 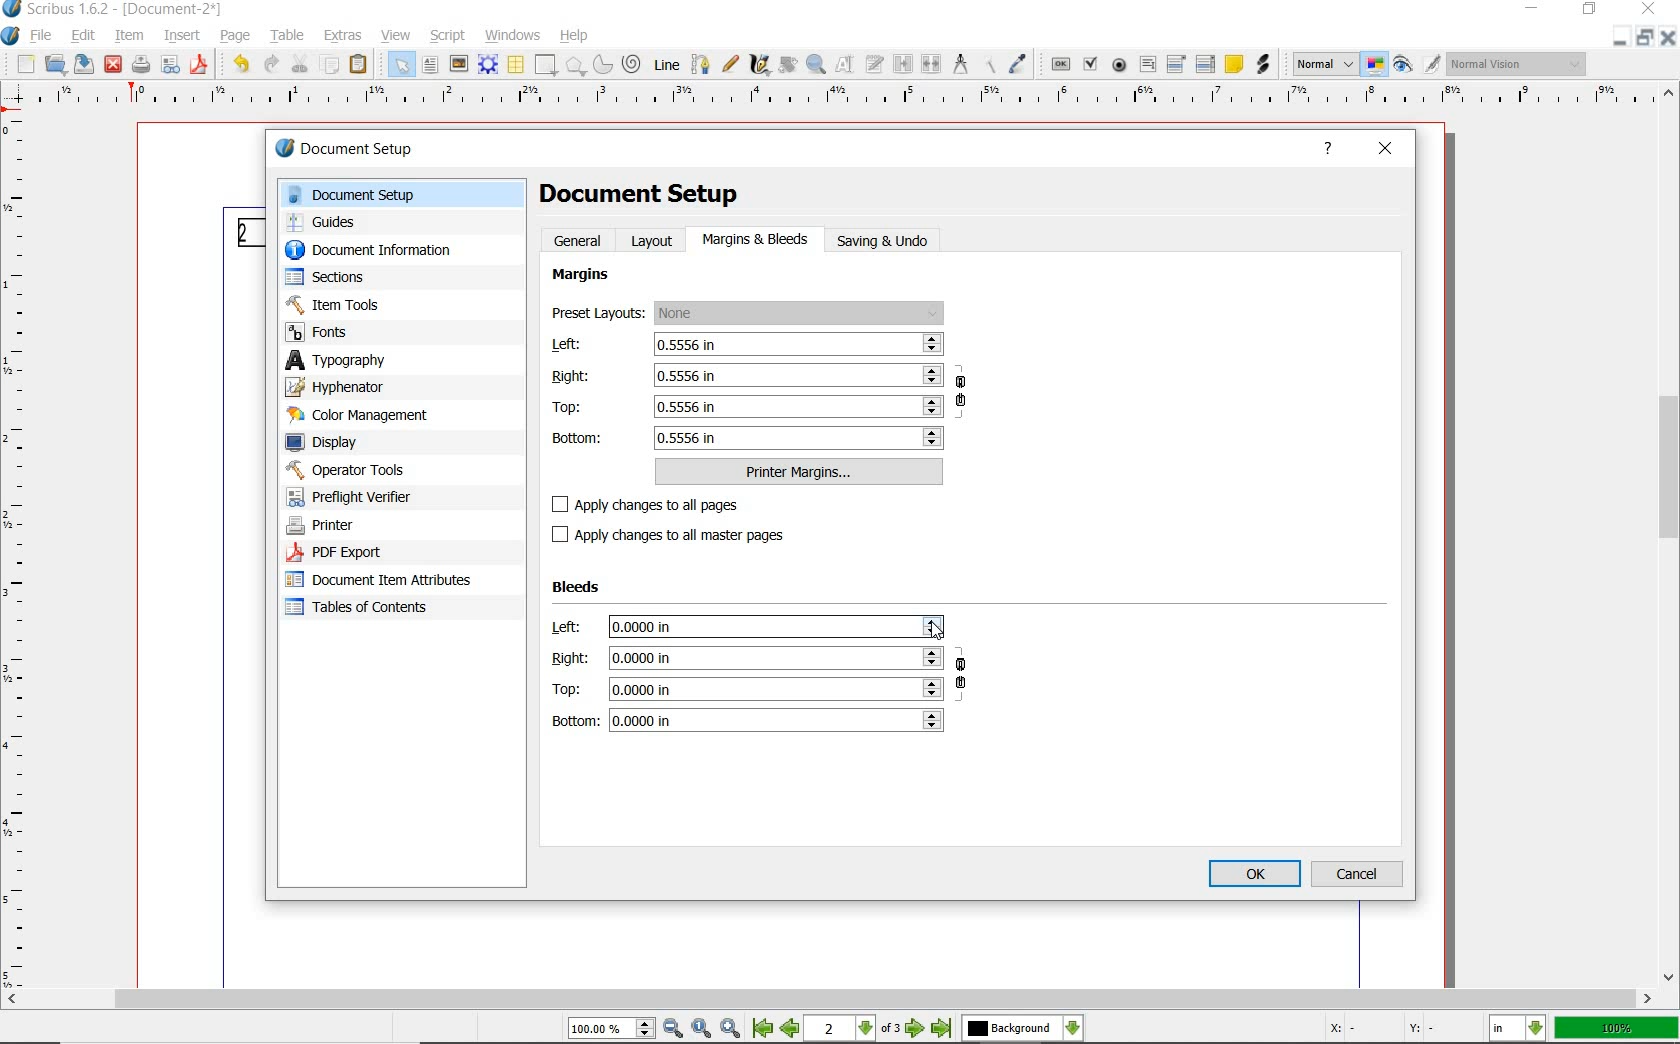 What do you see at coordinates (380, 581) in the screenshot?
I see `document item attributes` at bounding box center [380, 581].